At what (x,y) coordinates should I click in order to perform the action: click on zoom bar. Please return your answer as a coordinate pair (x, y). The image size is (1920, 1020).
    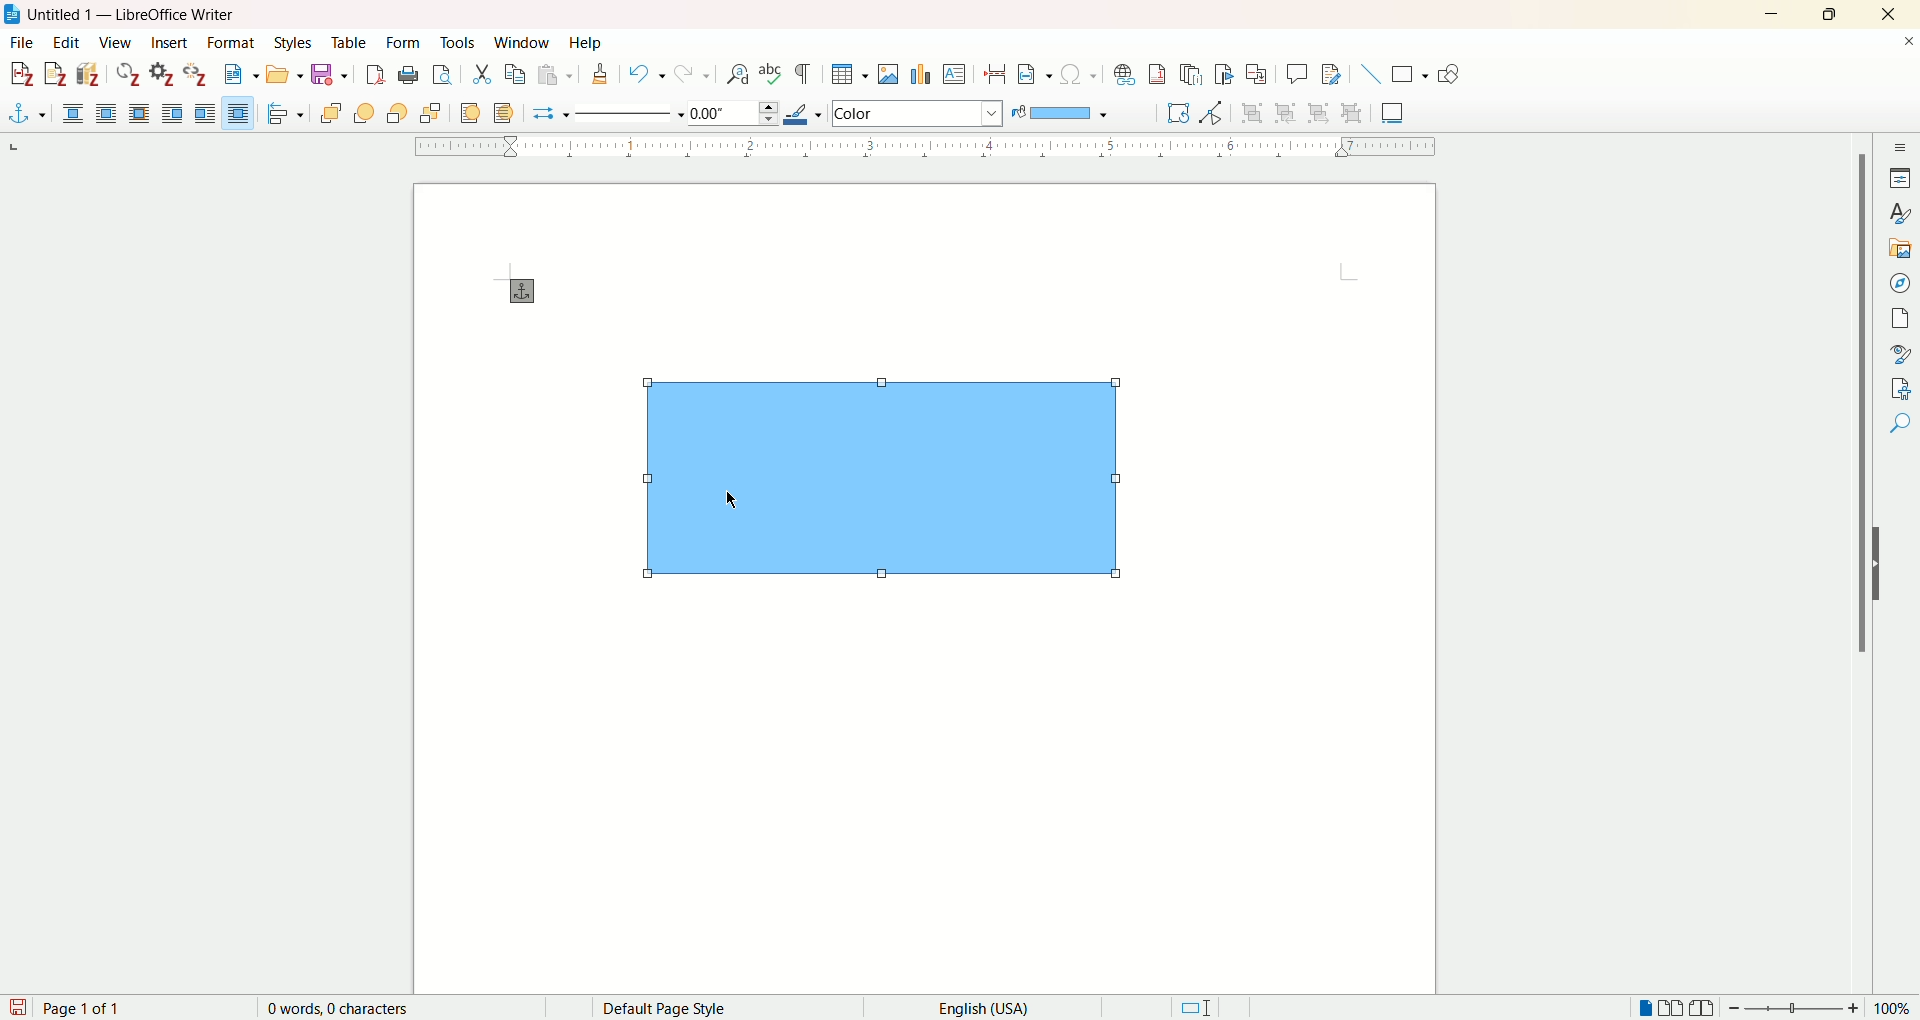
    Looking at the image, I should click on (1799, 1008).